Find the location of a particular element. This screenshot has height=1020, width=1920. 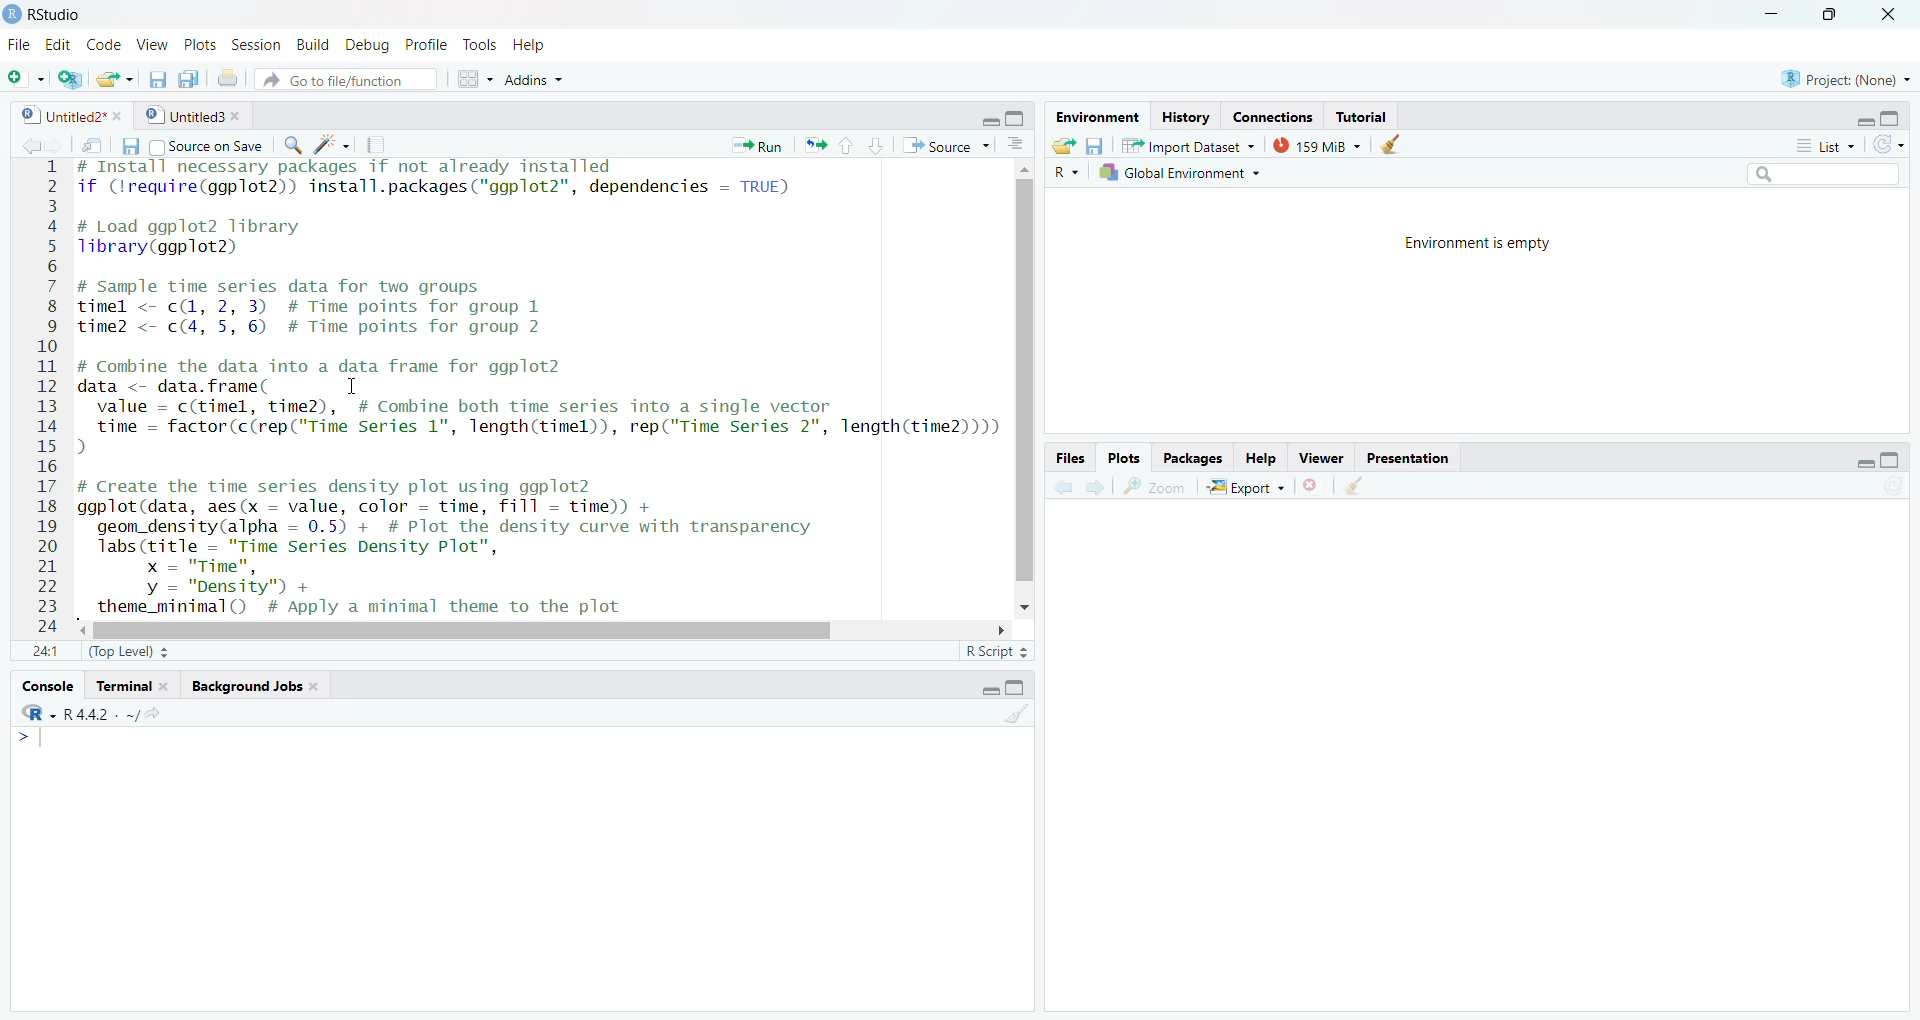

Minimize is located at coordinates (986, 689).